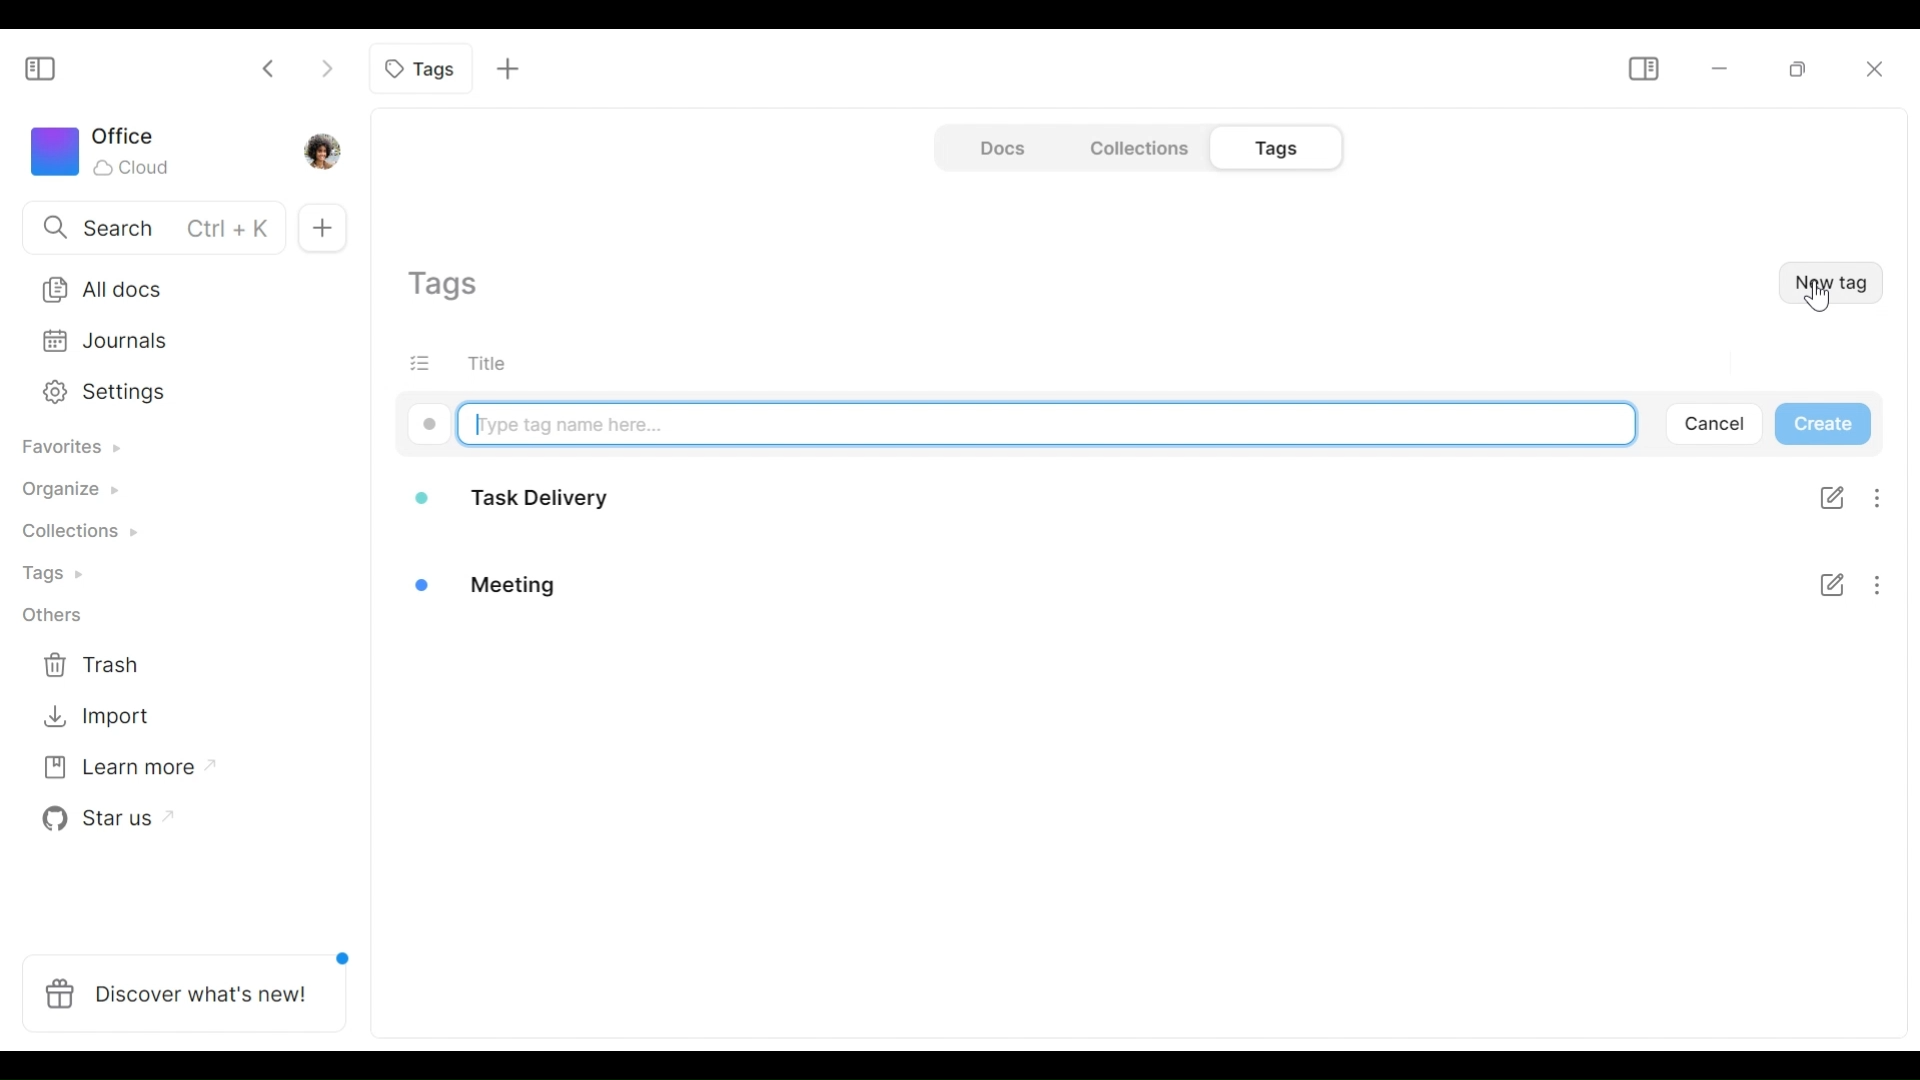 This screenshot has height=1080, width=1920. Describe the element at coordinates (145, 230) in the screenshot. I see `Search` at that location.